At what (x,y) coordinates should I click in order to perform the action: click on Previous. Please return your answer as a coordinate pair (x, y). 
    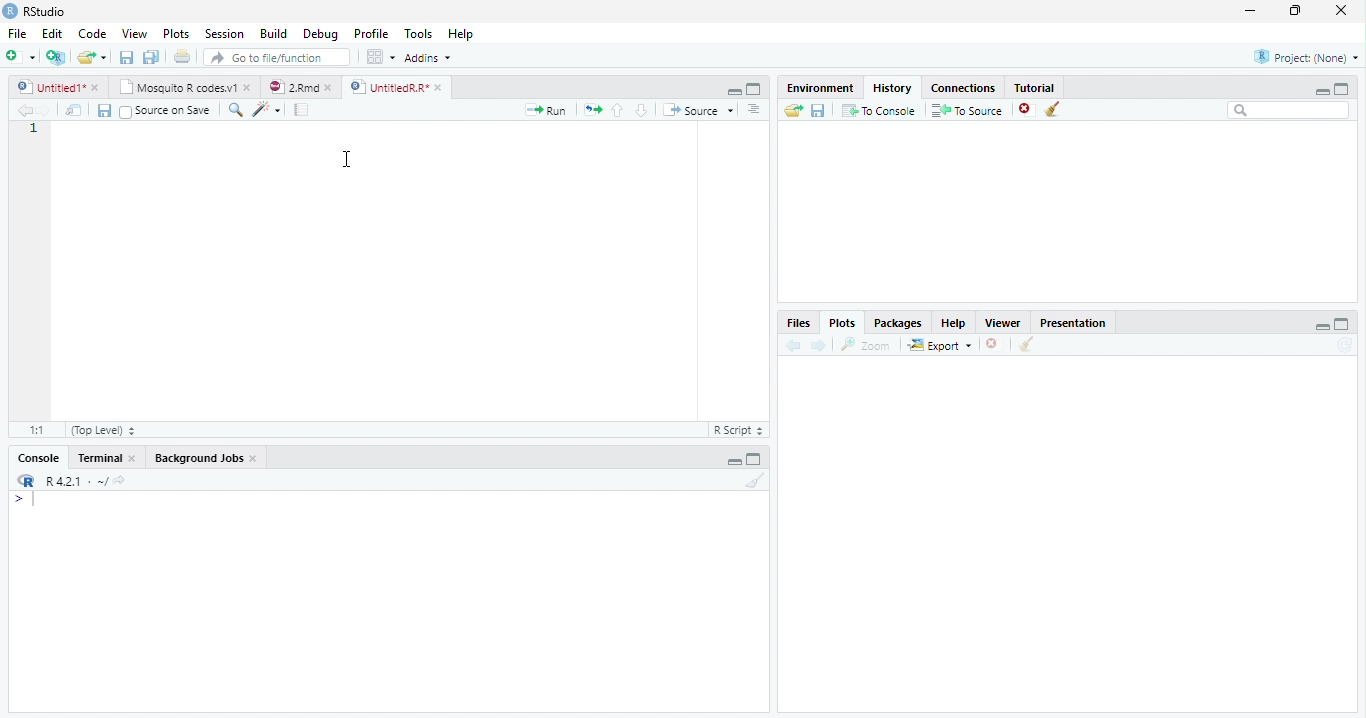
    Looking at the image, I should click on (22, 111).